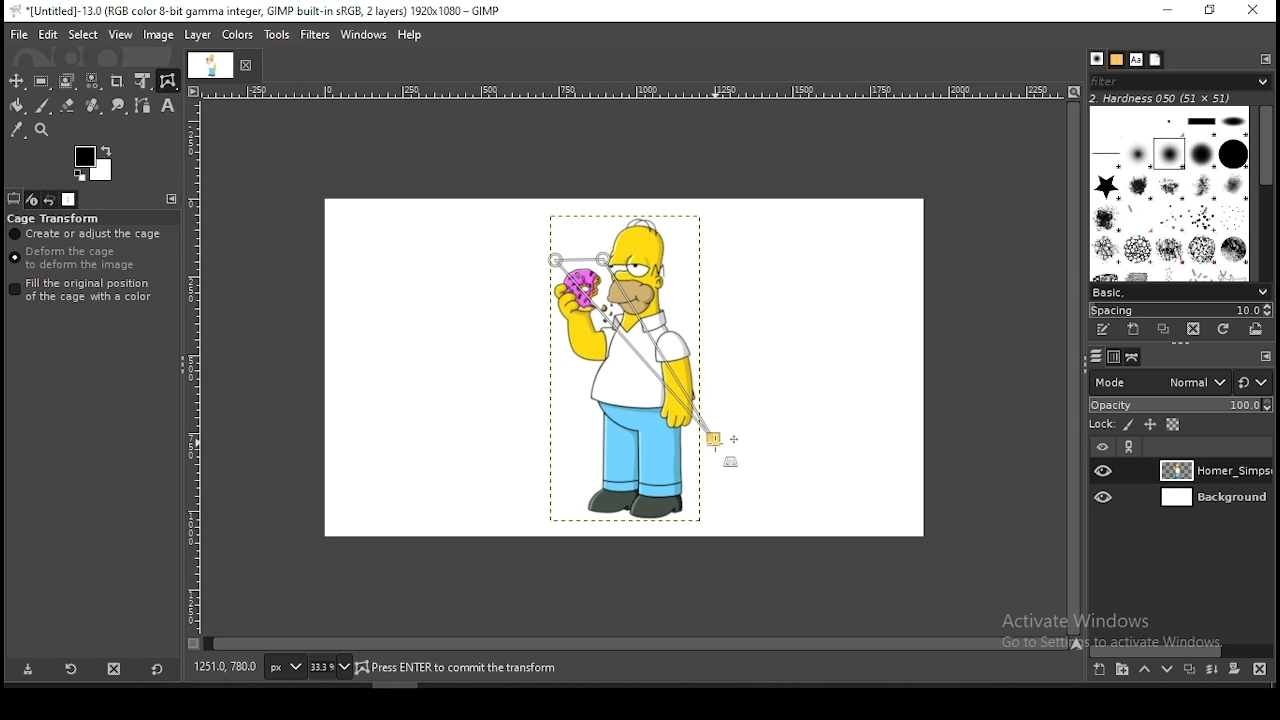 Image resolution: width=1280 pixels, height=720 pixels. I want to click on edit this brush, so click(1106, 330).